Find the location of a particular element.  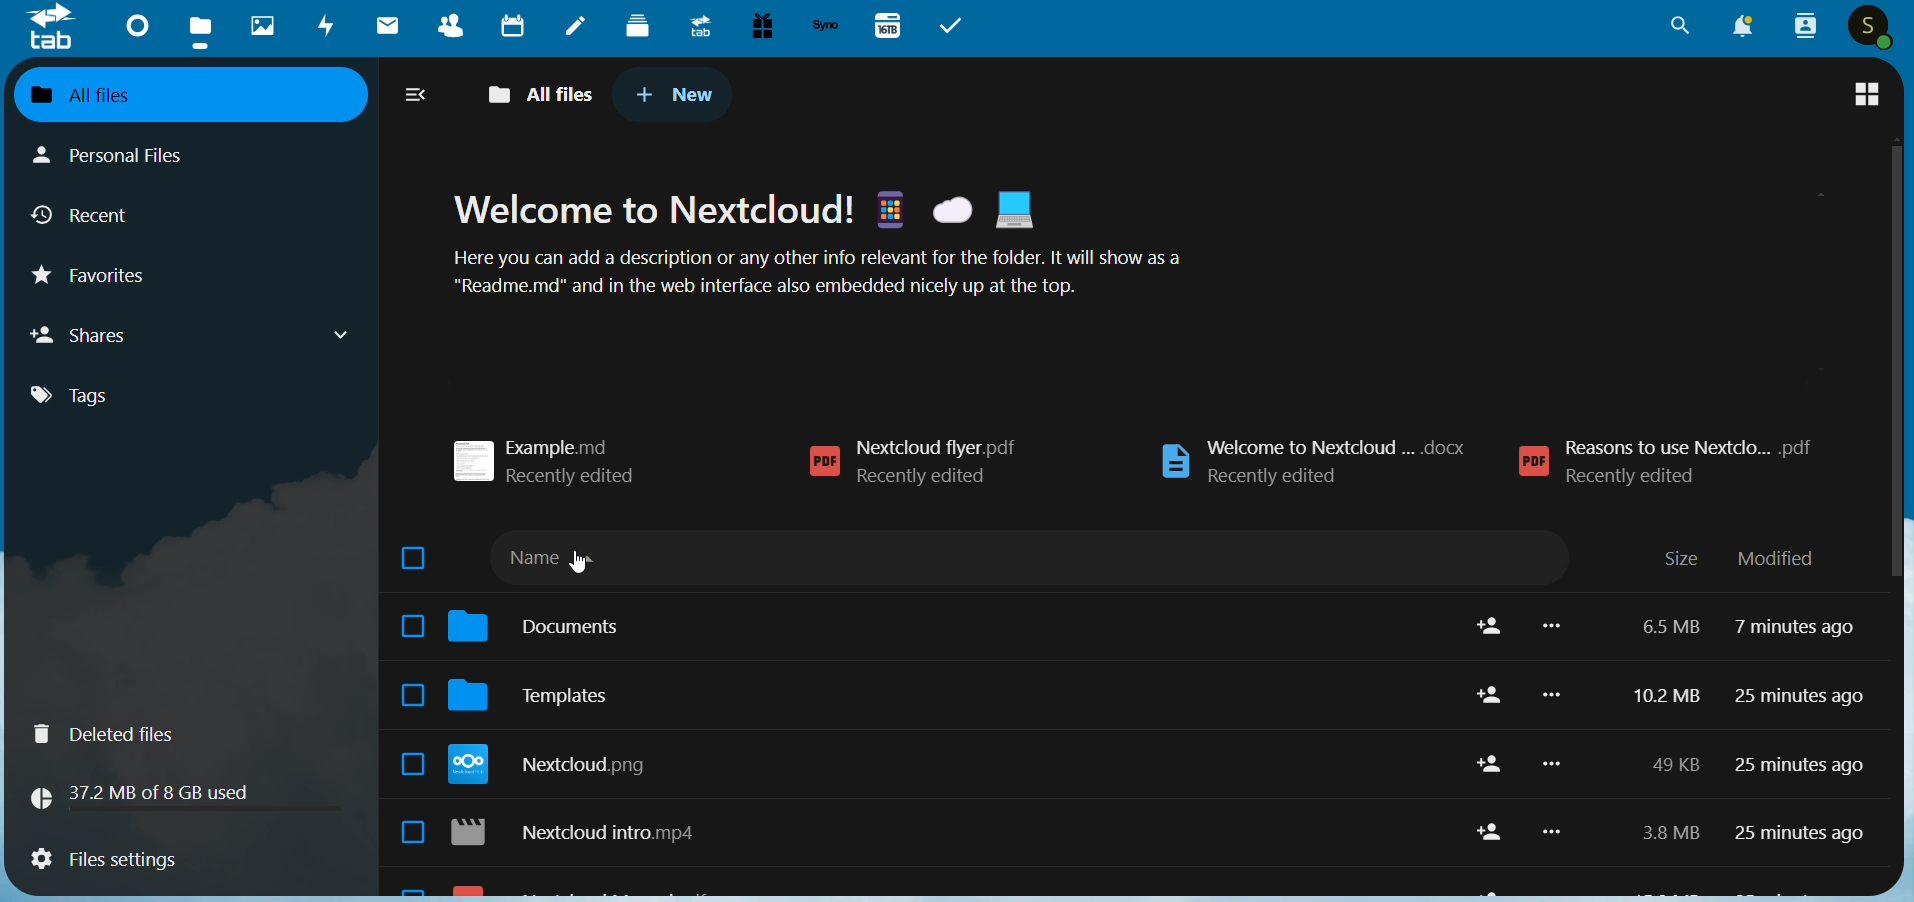

more is located at coordinates (1561, 731).